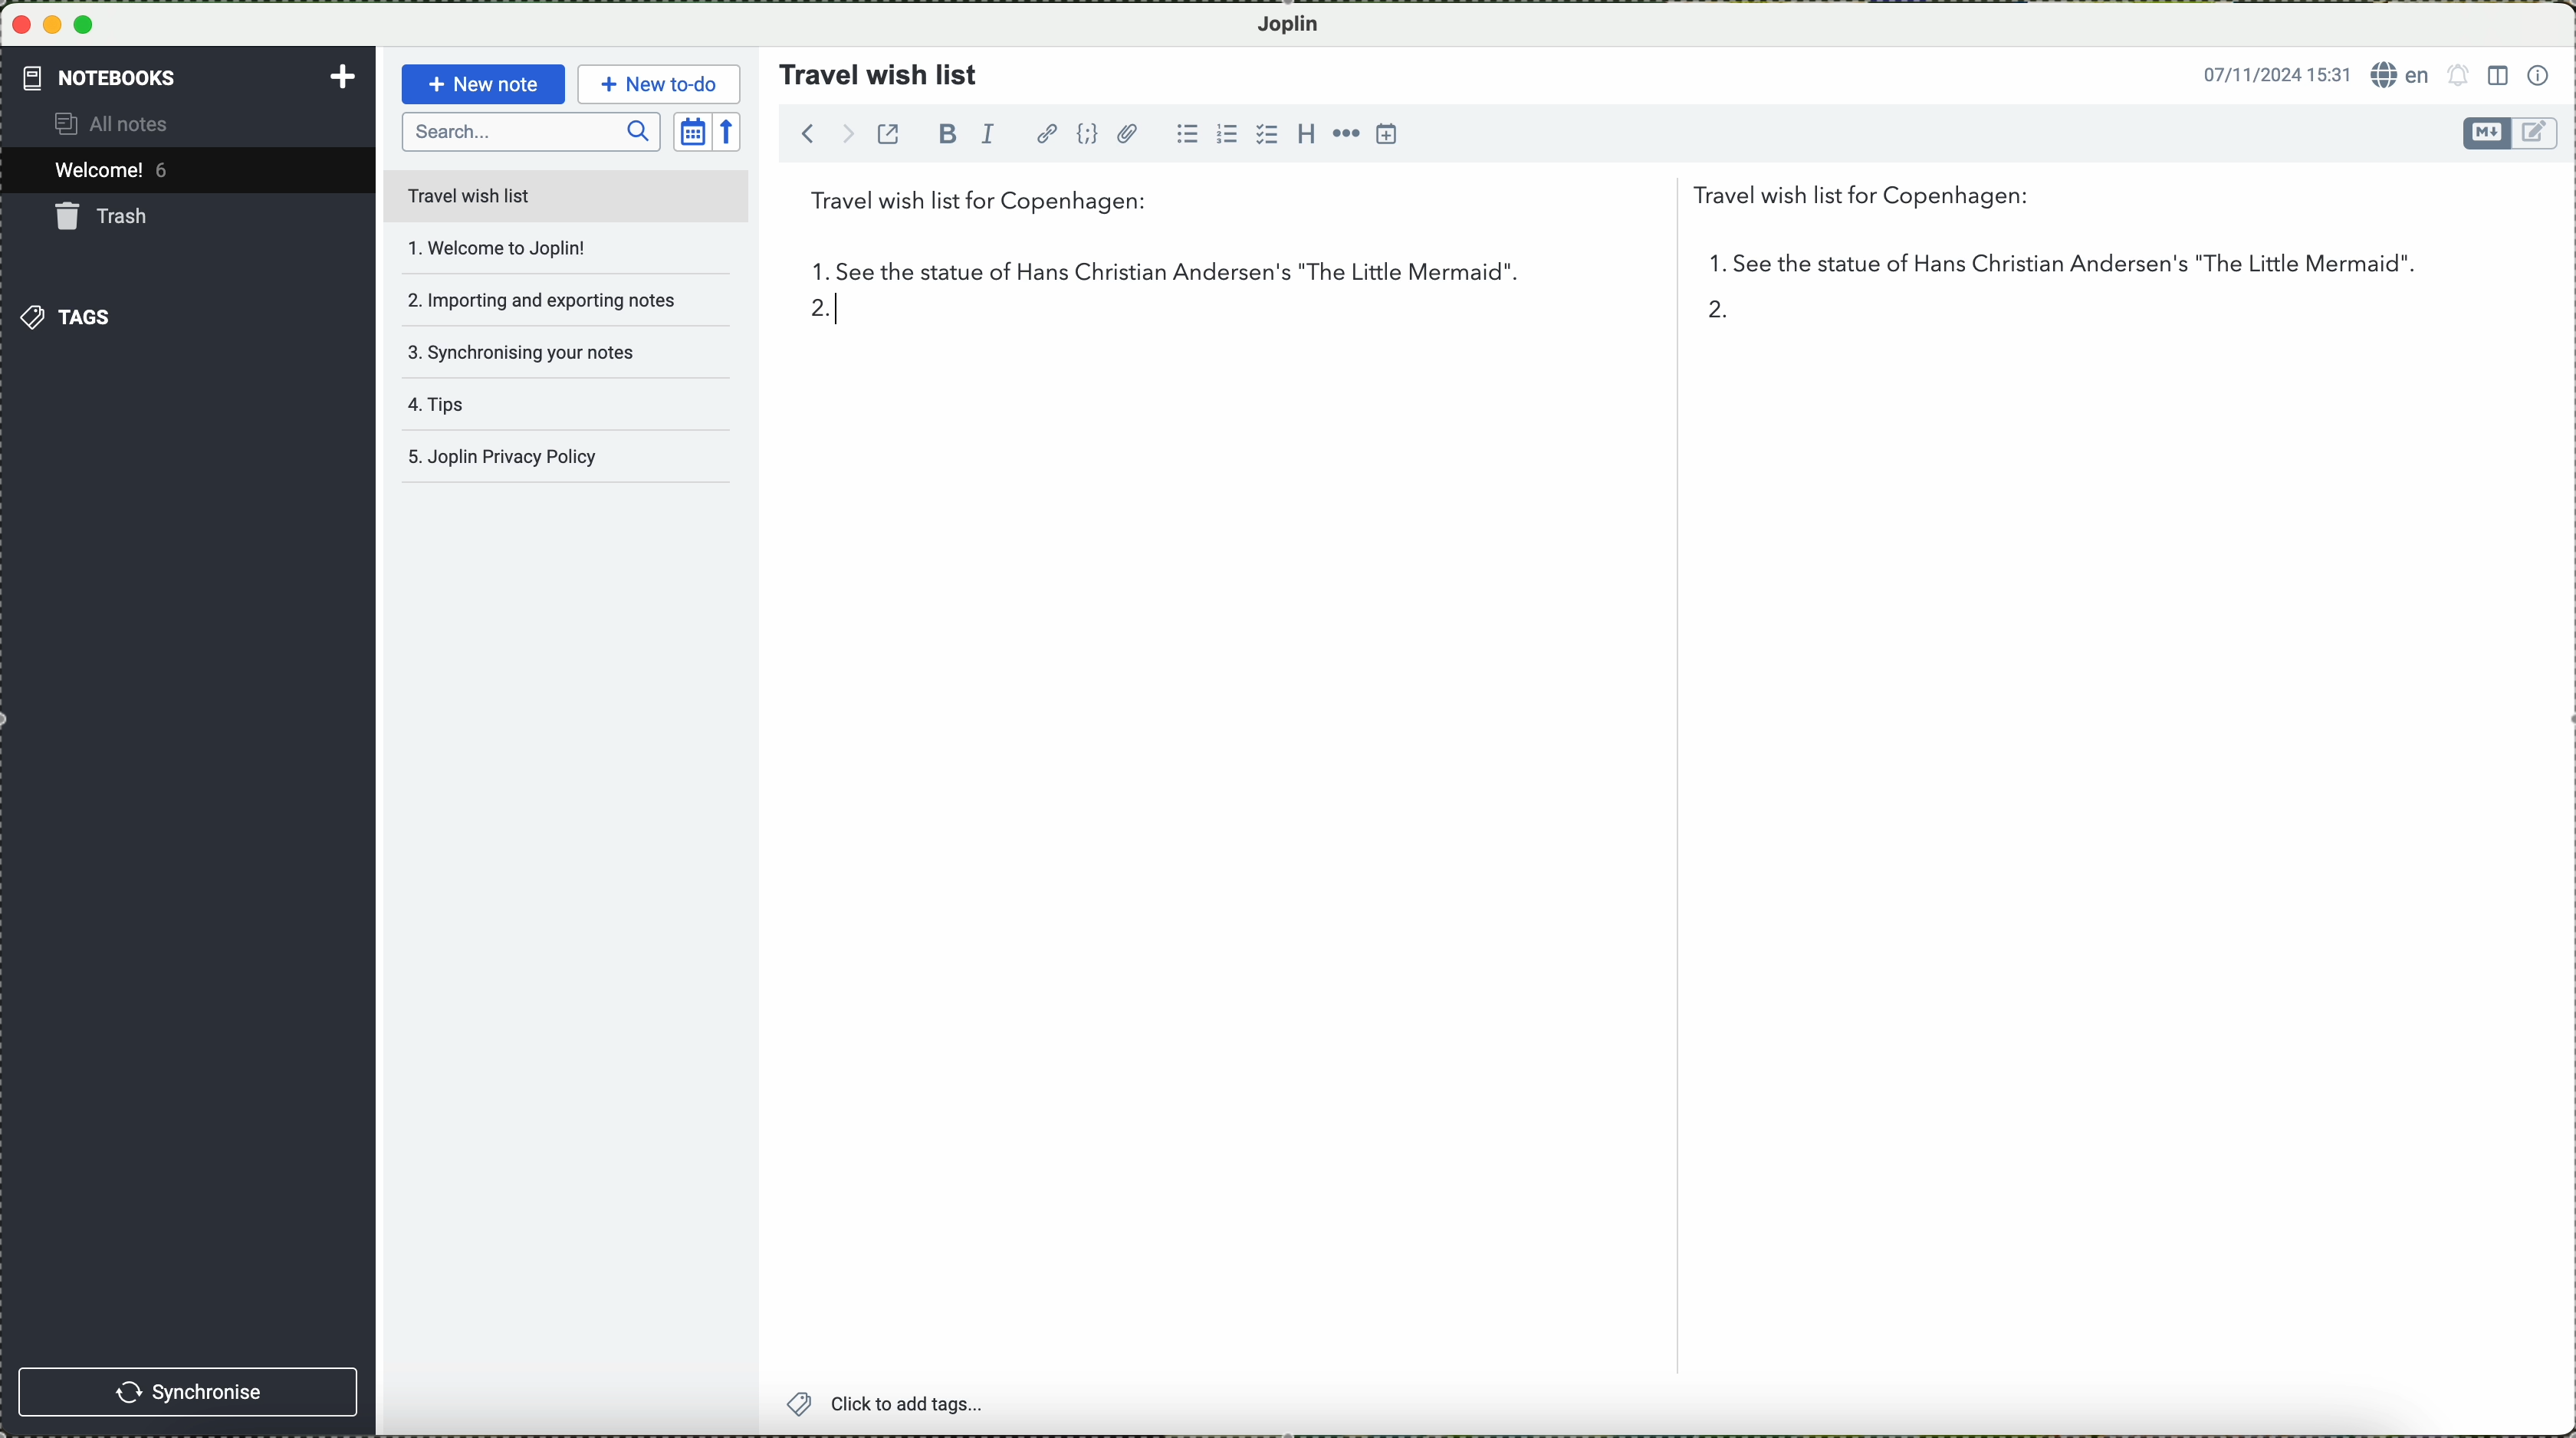 This screenshot has height=1438, width=2576. What do you see at coordinates (190, 78) in the screenshot?
I see `notebooks tab` at bounding box center [190, 78].